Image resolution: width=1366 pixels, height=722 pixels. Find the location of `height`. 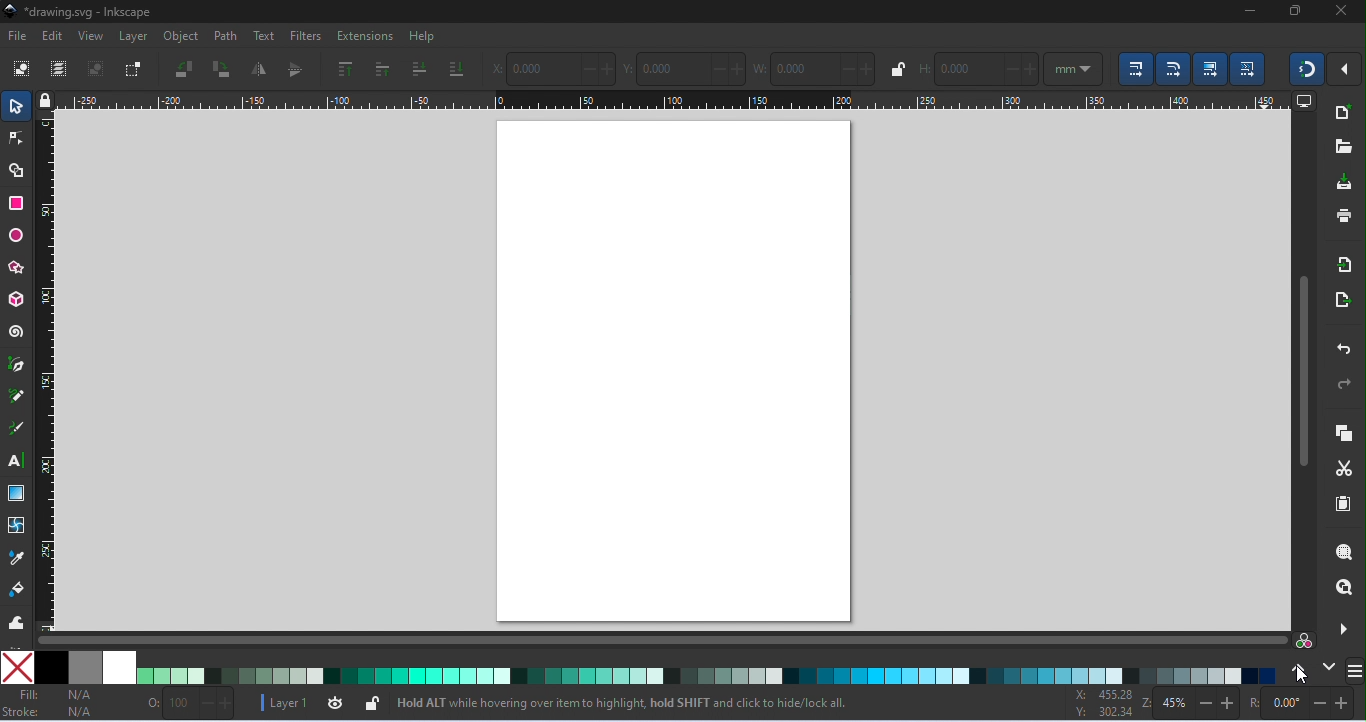

height is located at coordinates (978, 68).